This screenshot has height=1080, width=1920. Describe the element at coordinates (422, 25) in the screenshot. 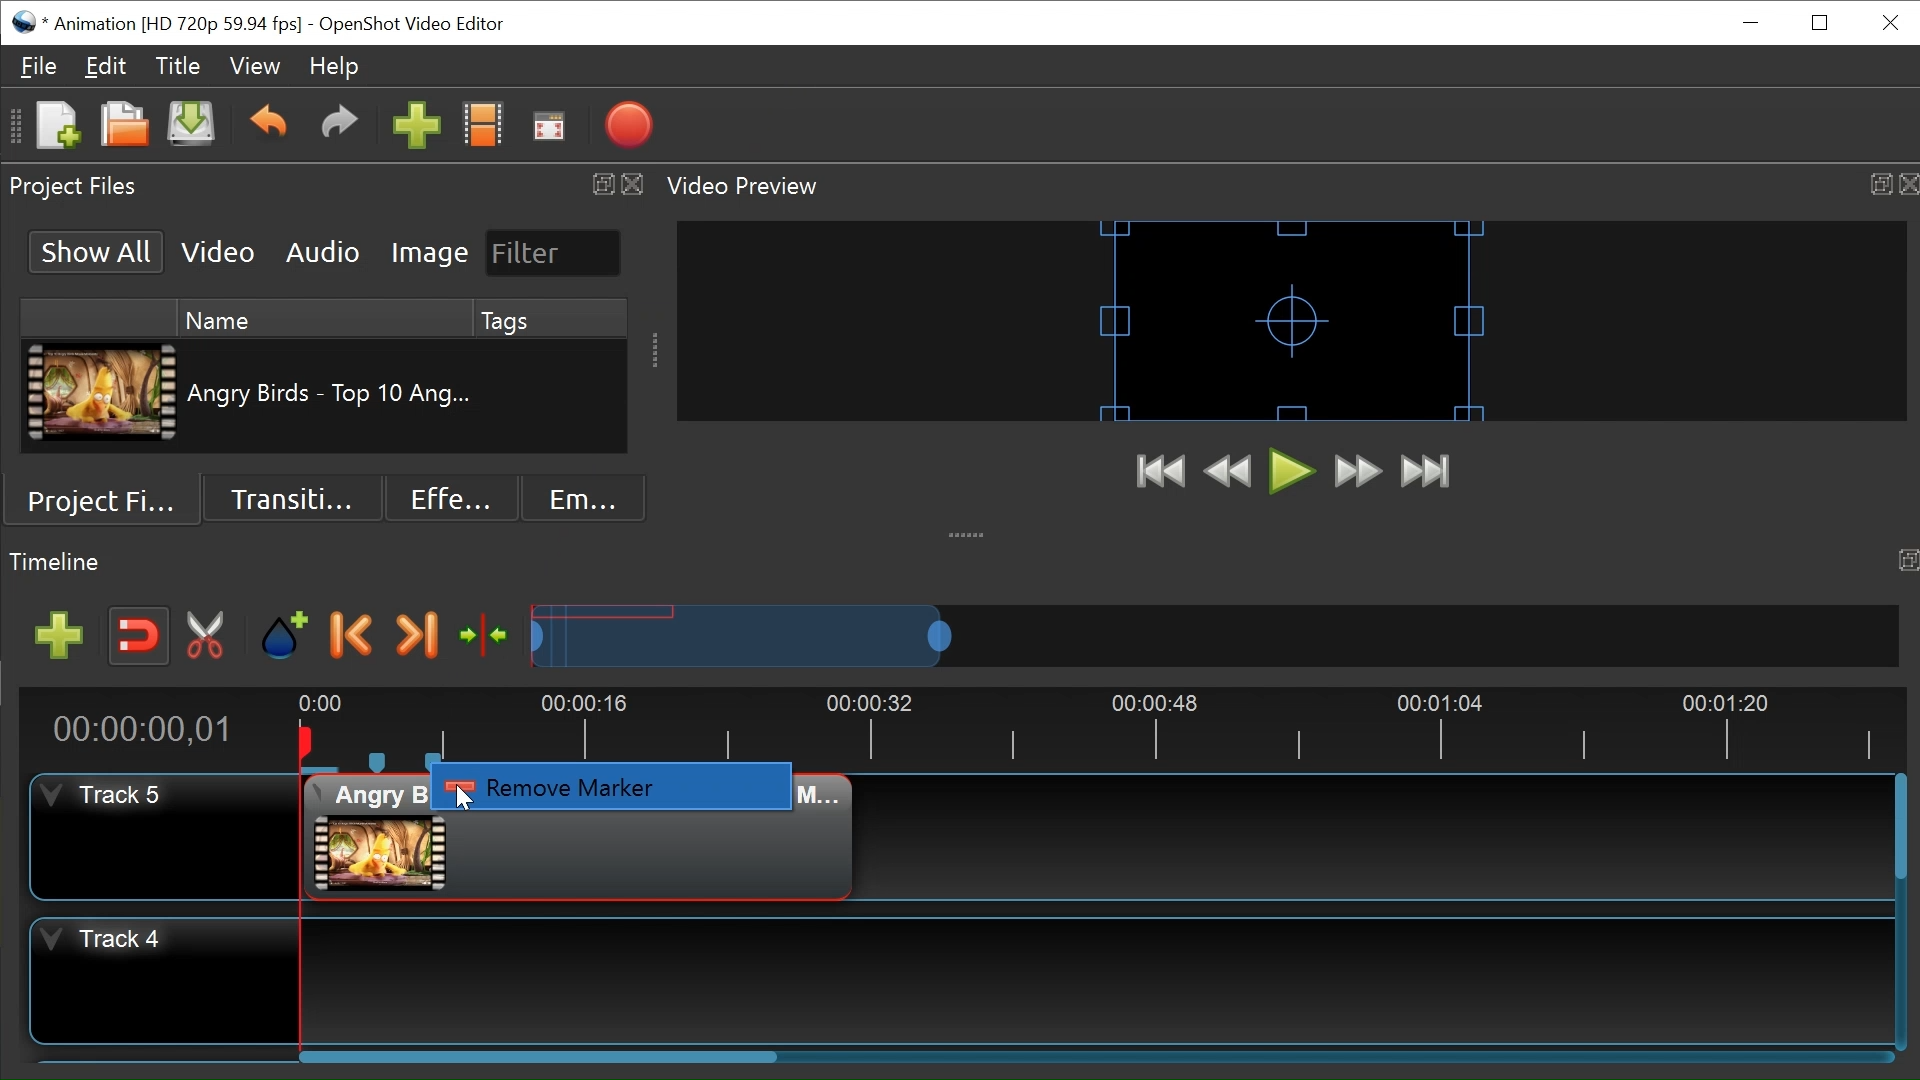

I see `OpenShot Video Editor` at that location.